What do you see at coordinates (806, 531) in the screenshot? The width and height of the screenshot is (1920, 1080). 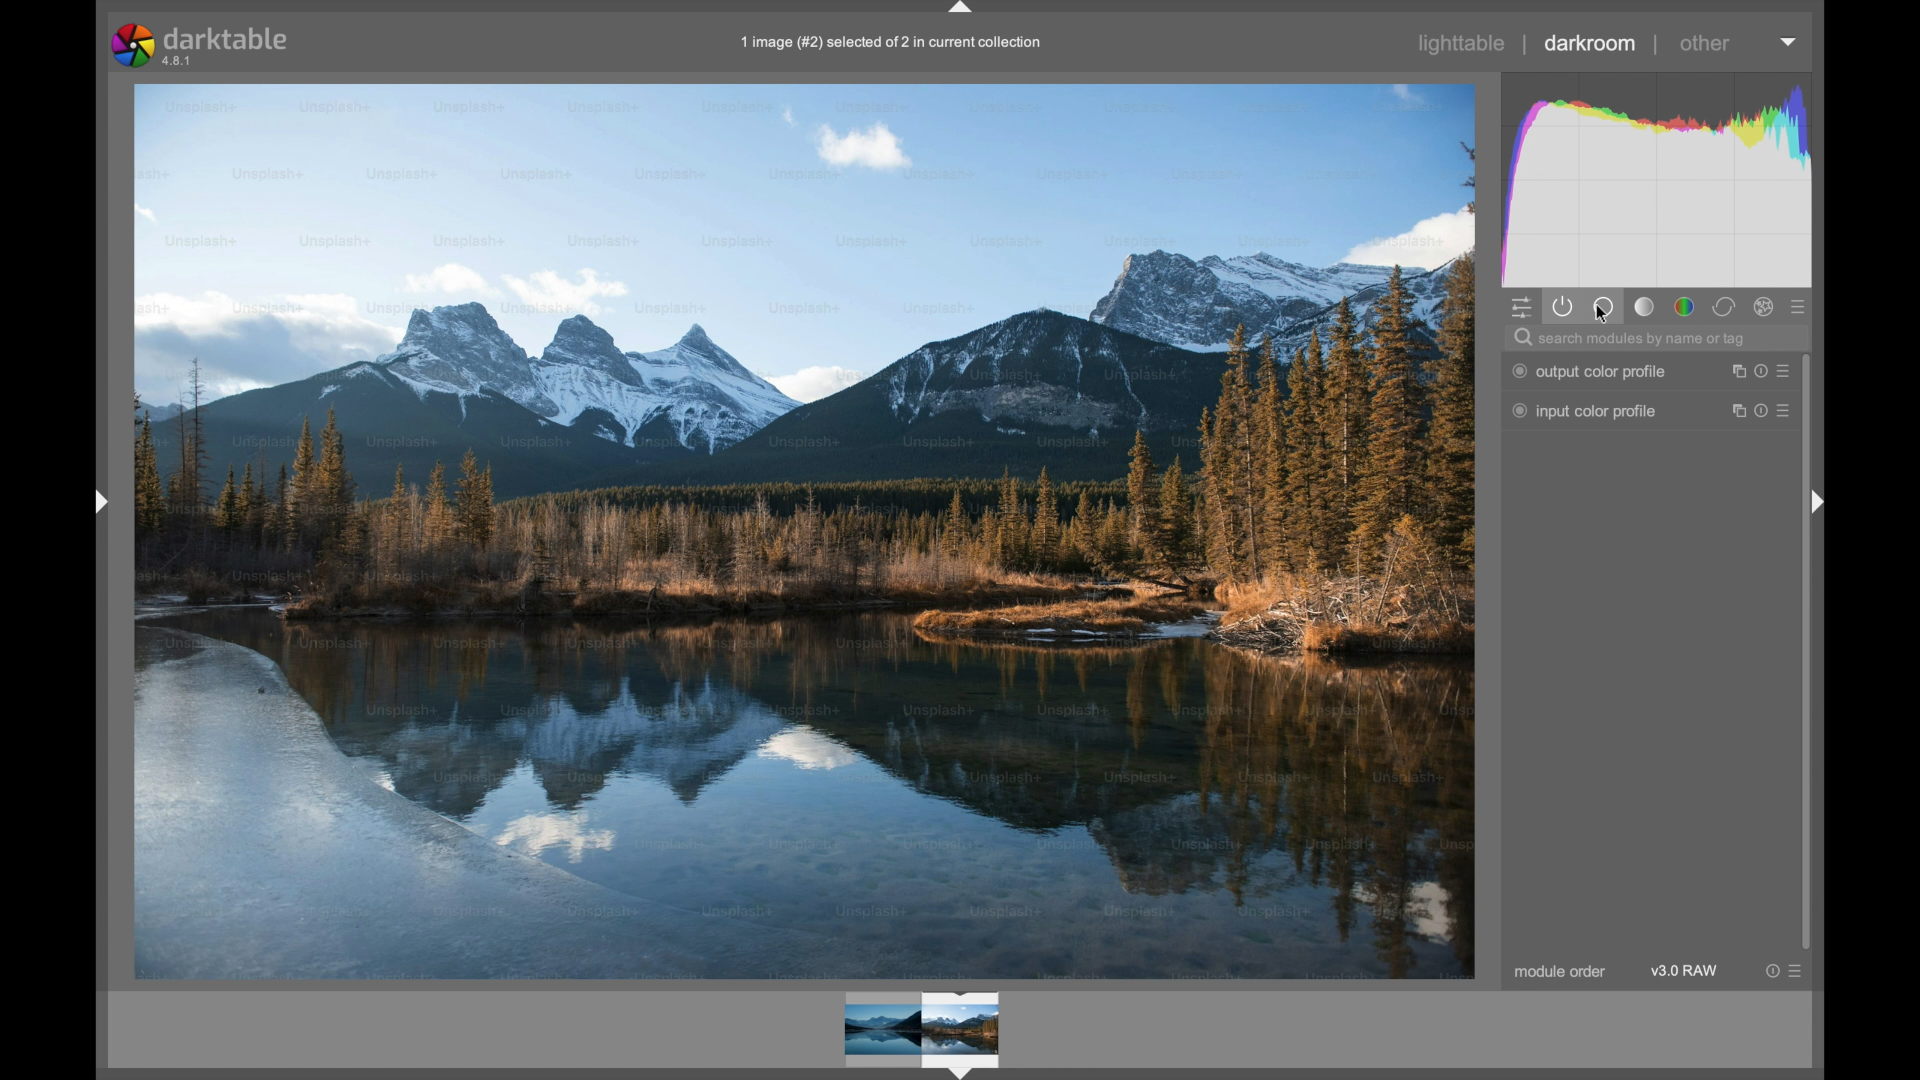 I see `Image` at bounding box center [806, 531].